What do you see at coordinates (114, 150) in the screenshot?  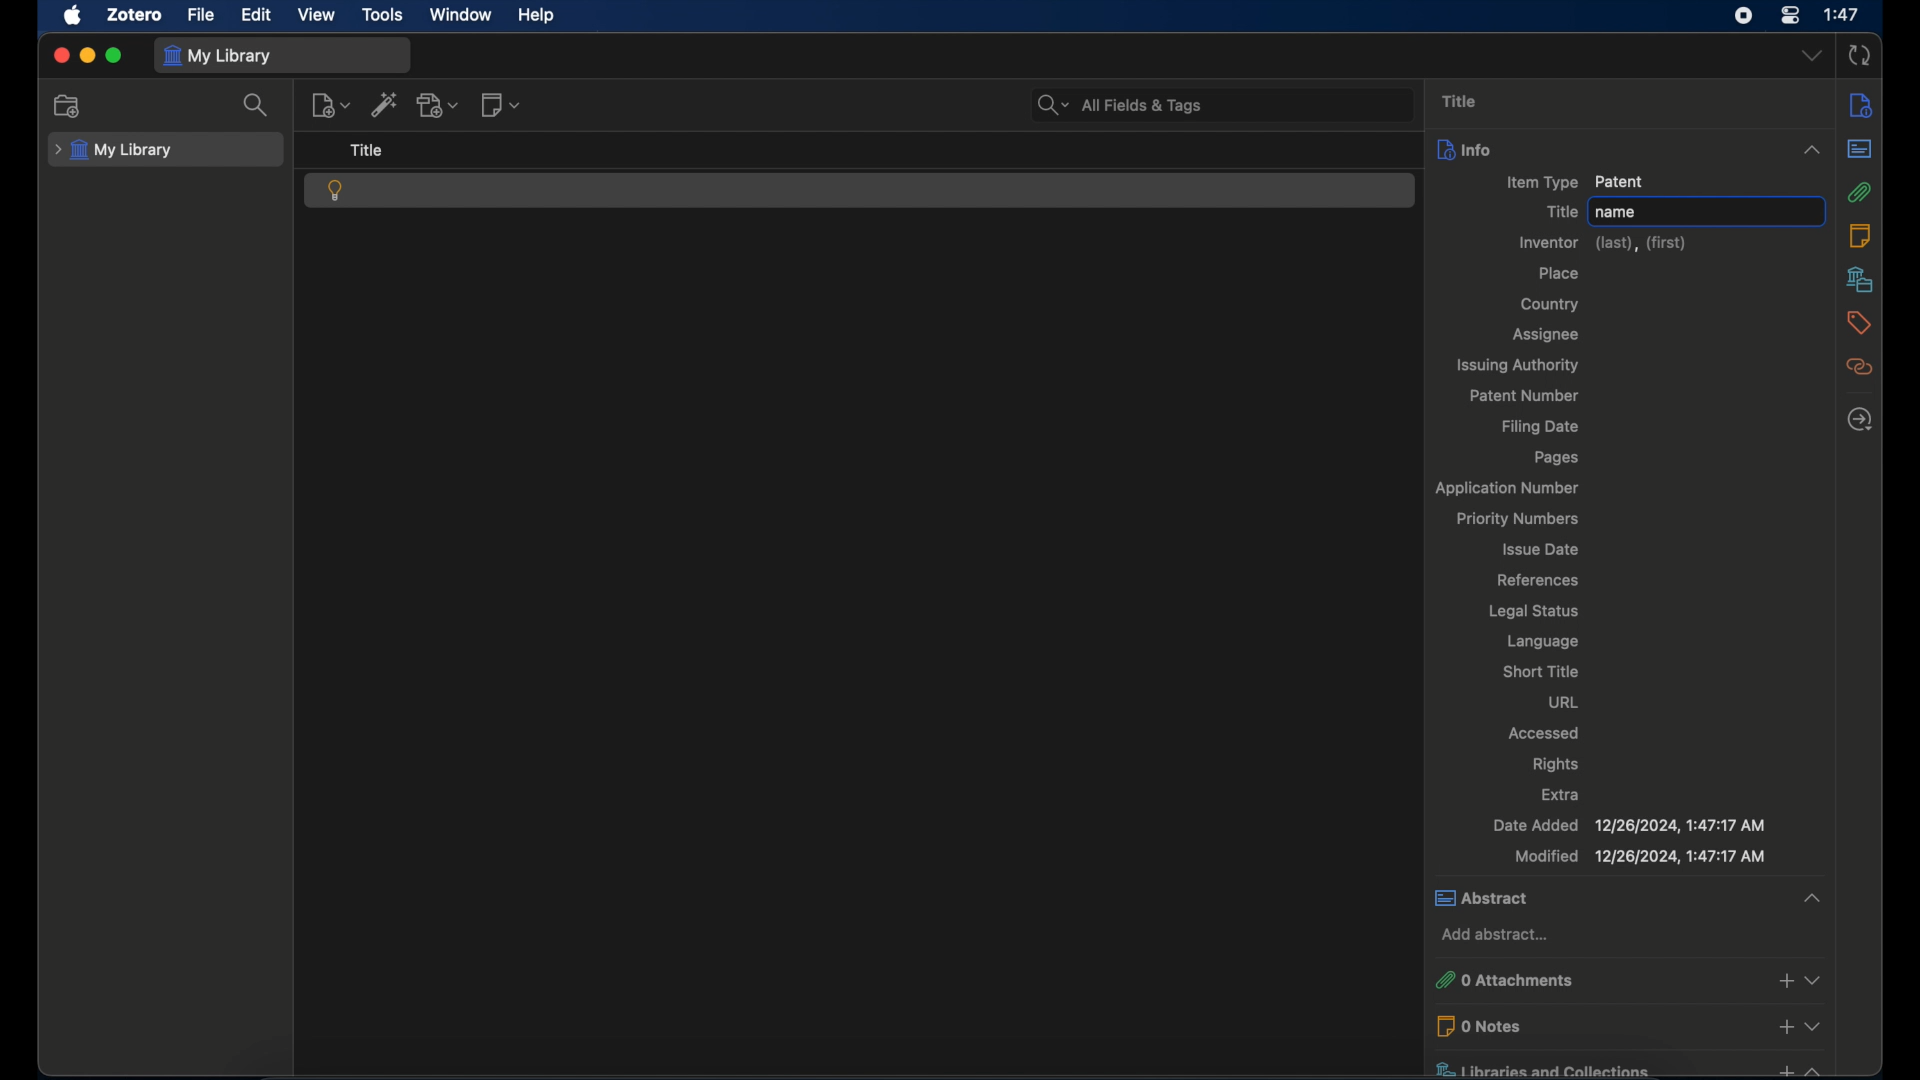 I see `my library` at bounding box center [114, 150].